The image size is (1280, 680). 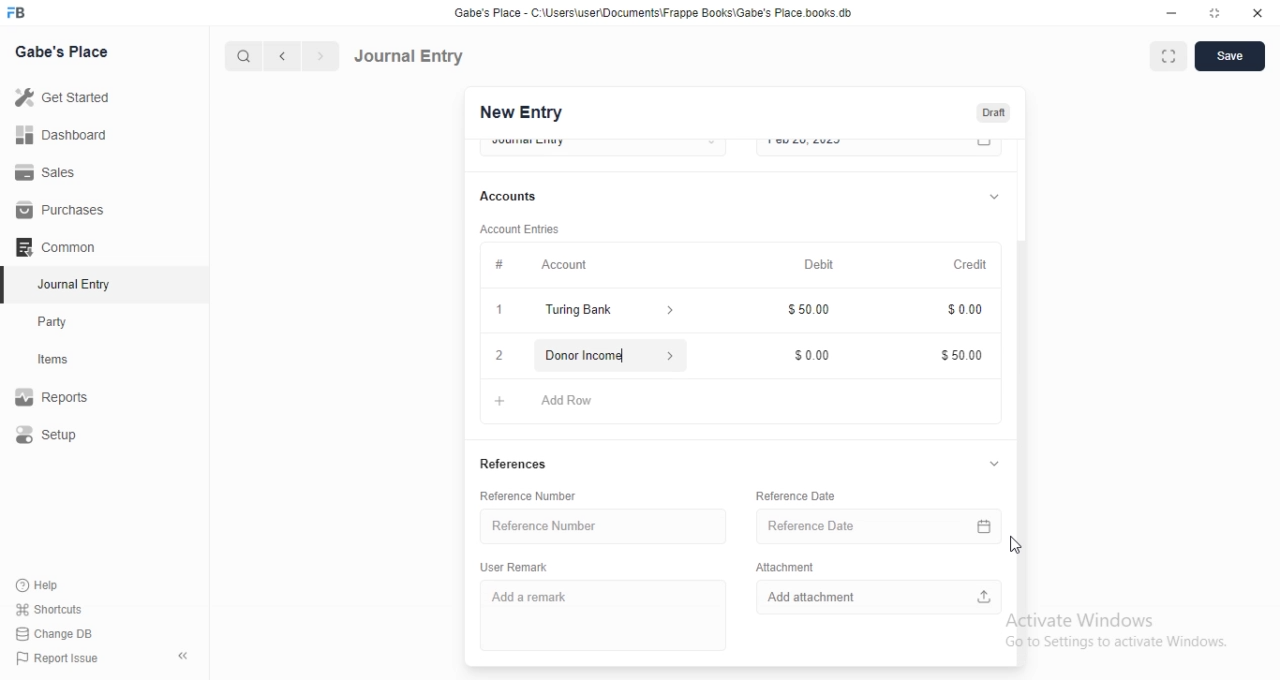 What do you see at coordinates (880, 595) in the screenshot?
I see `Add attachment` at bounding box center [880, 595].